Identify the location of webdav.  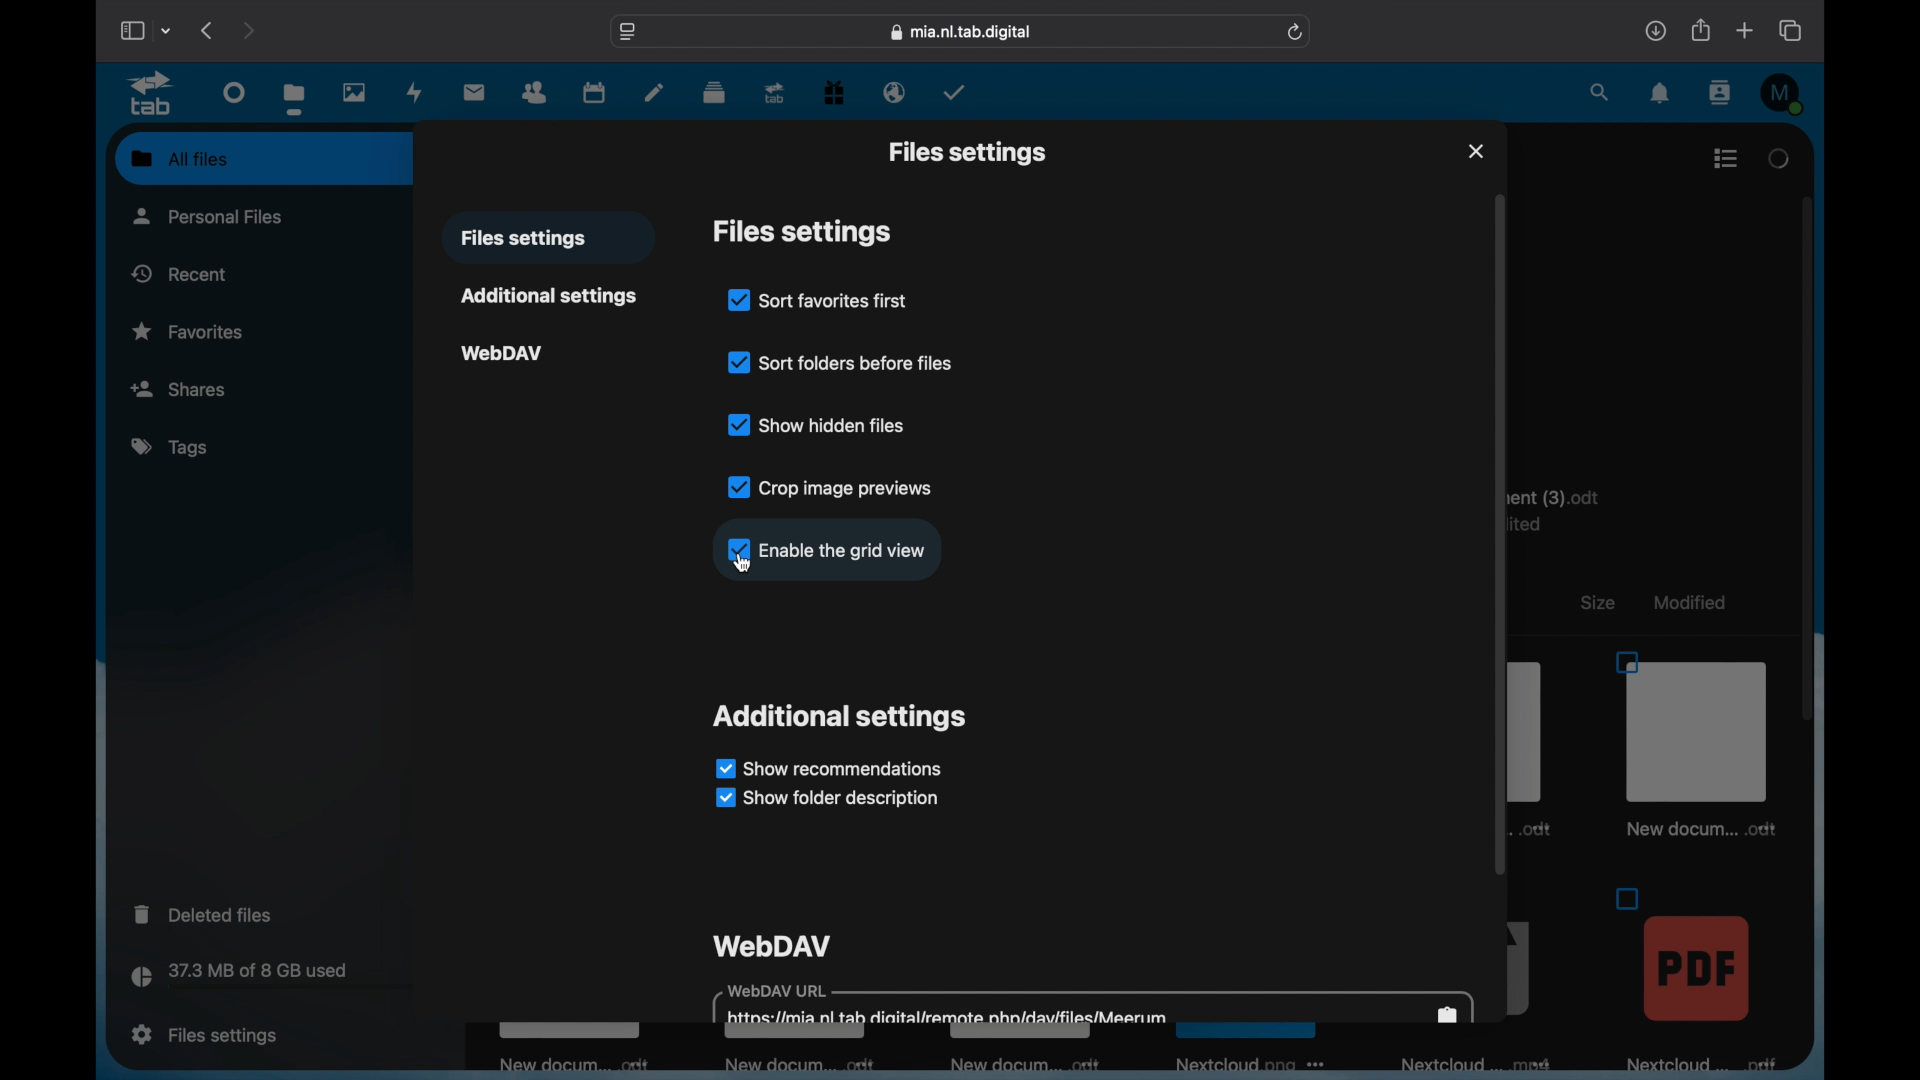
(502, 351).